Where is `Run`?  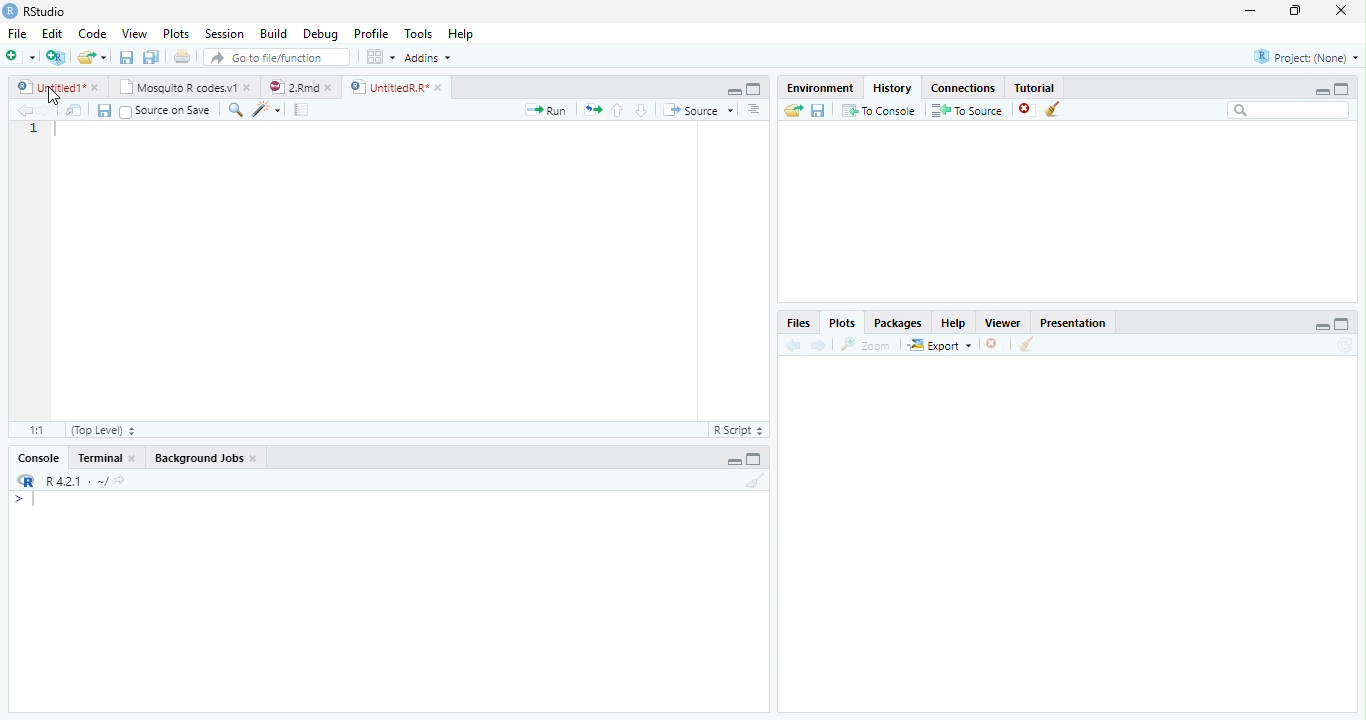 Run is located at coordinates (544, 111).